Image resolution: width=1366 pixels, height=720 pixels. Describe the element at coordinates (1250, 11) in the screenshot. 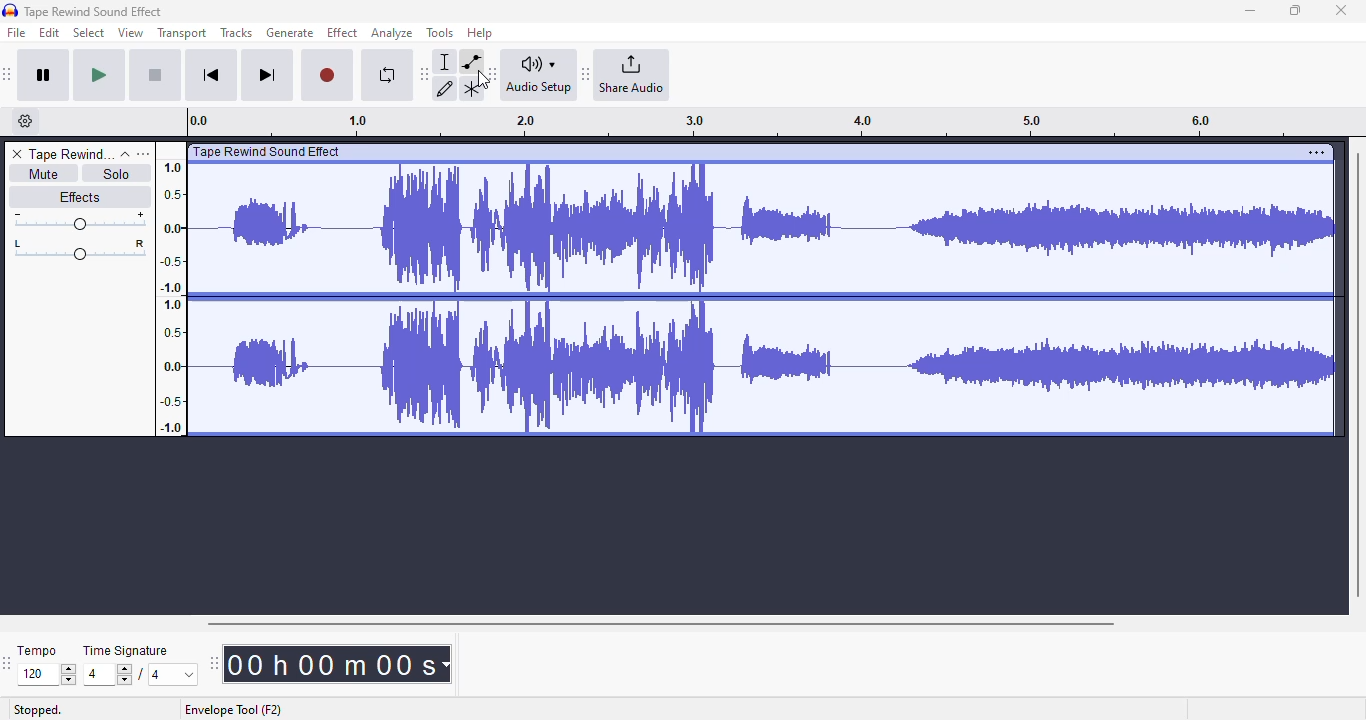

I see `minimize` at that location.